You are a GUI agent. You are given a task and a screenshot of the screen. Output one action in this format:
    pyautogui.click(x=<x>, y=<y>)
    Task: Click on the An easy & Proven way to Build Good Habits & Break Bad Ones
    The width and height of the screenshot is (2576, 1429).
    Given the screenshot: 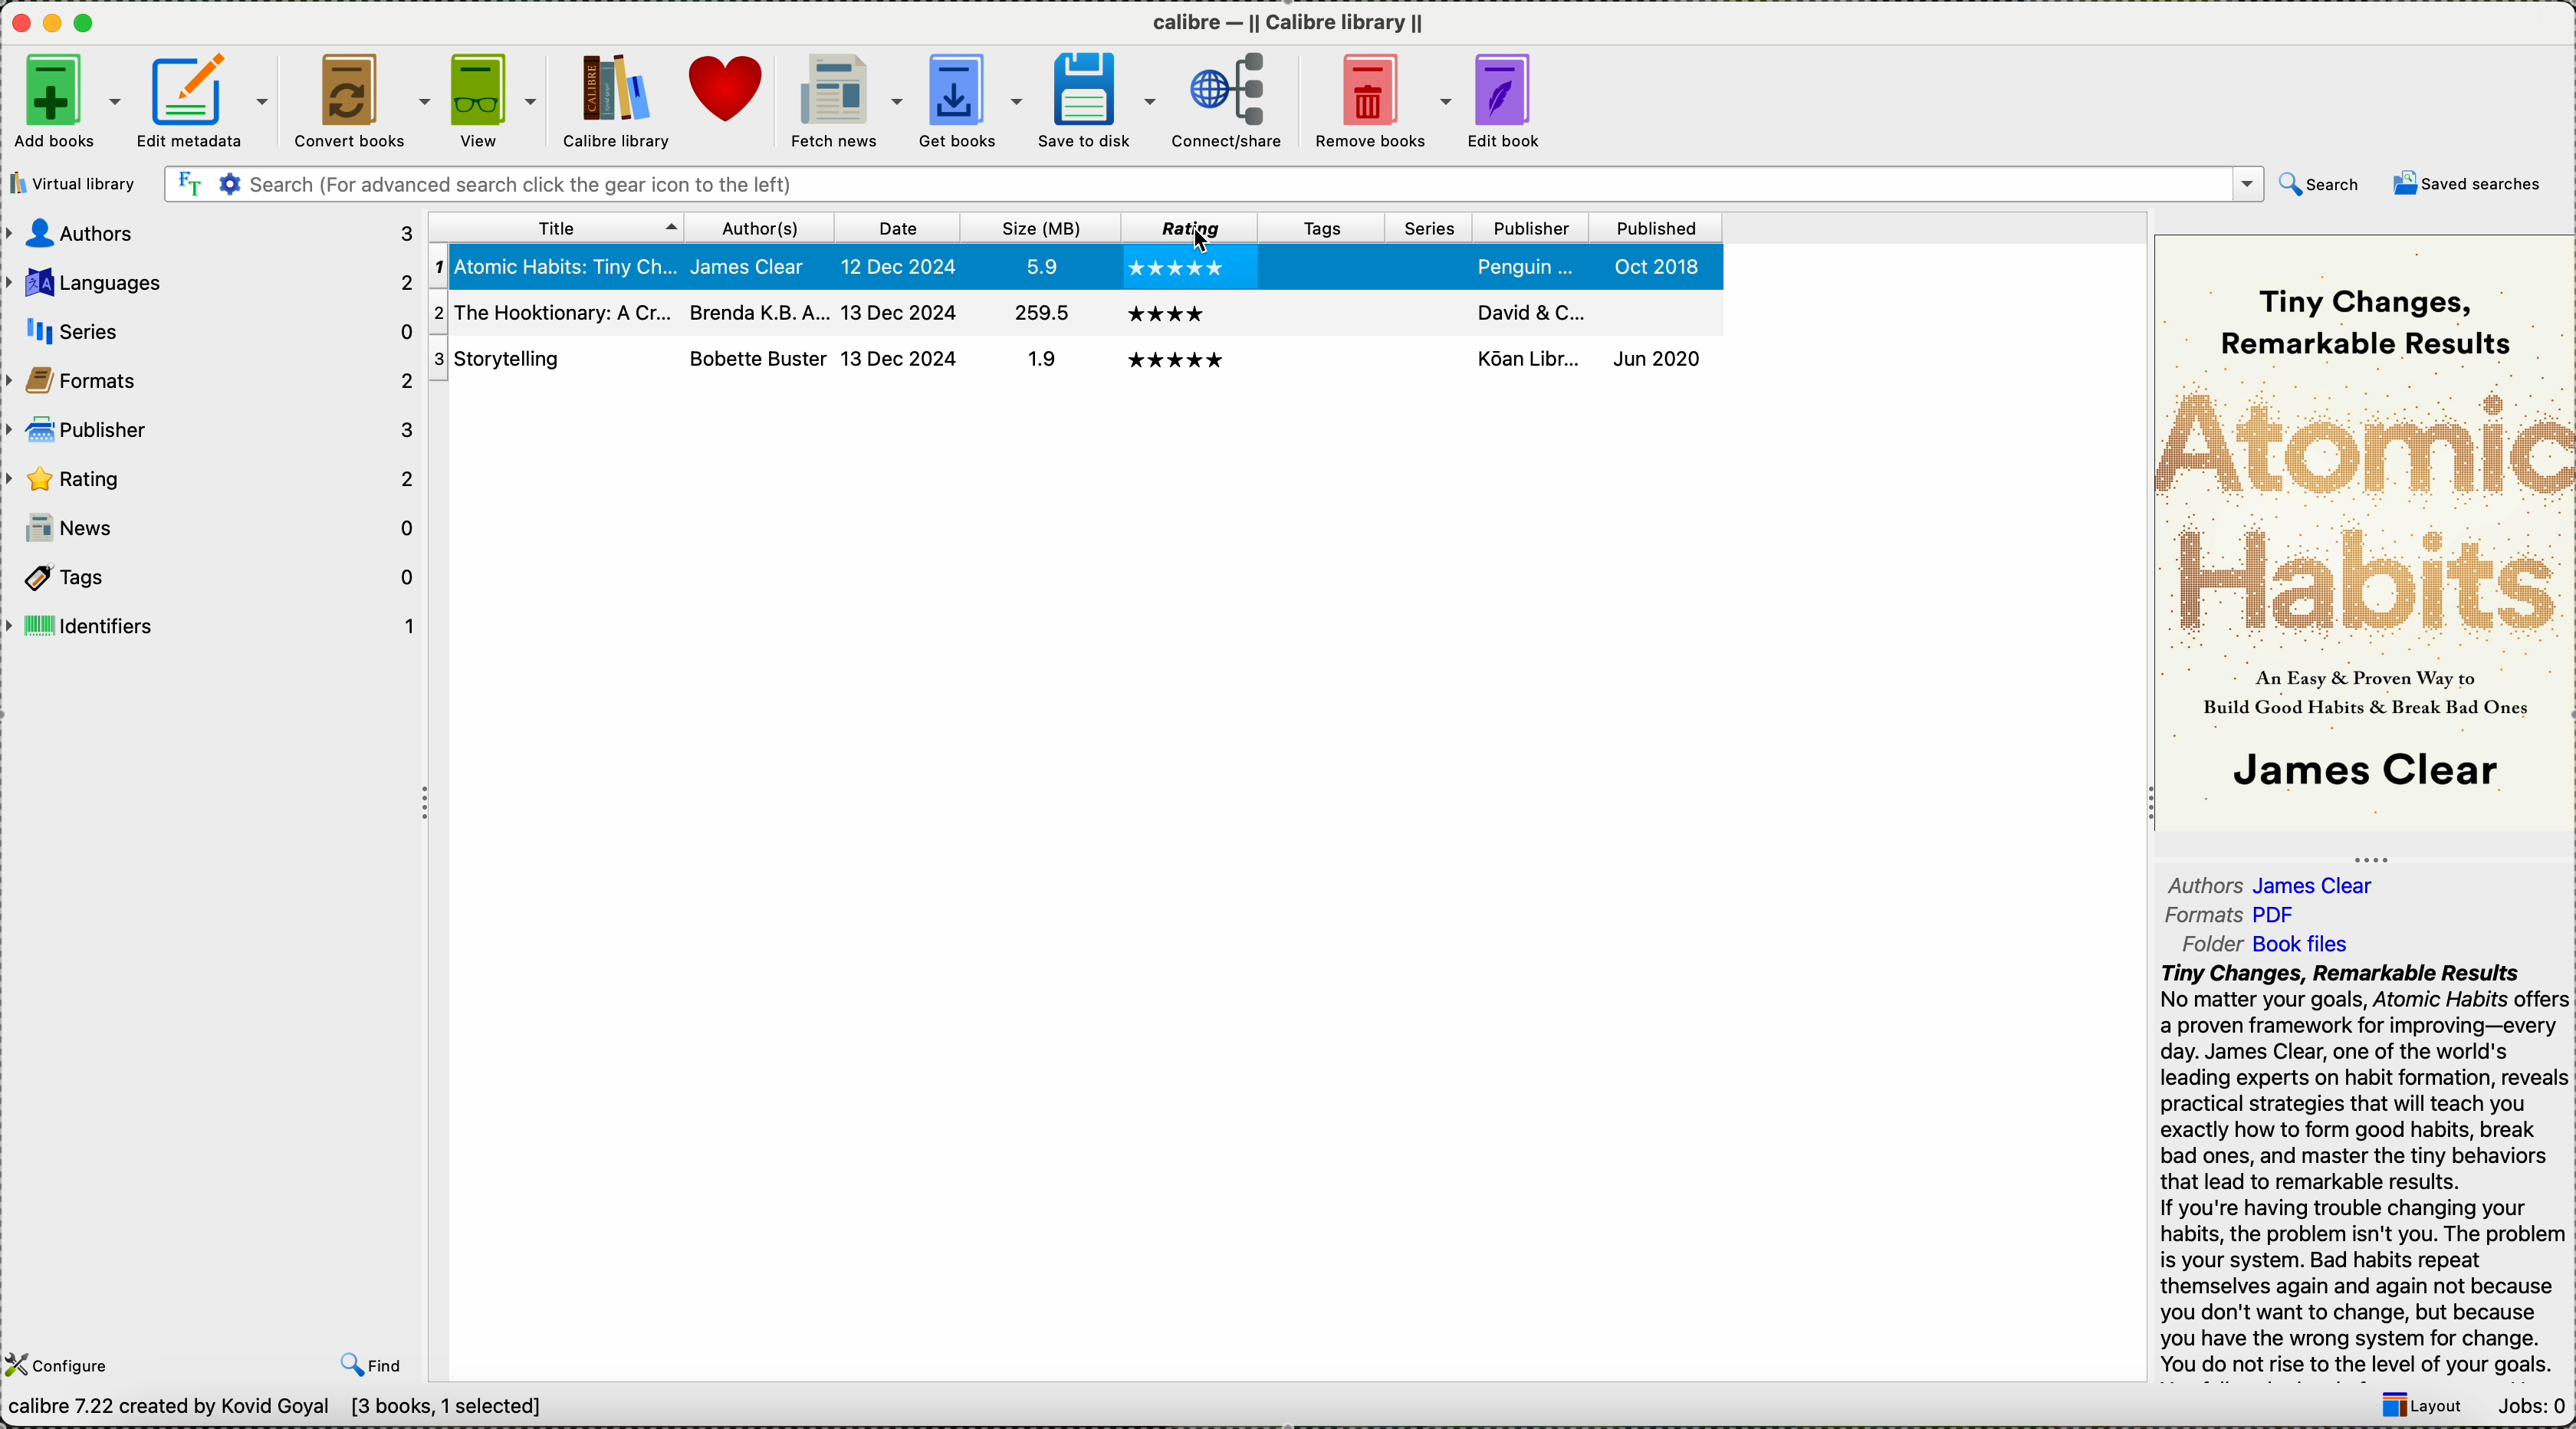 What is the action you would take?
    pyautogui.click(x=2369, y=690)
    